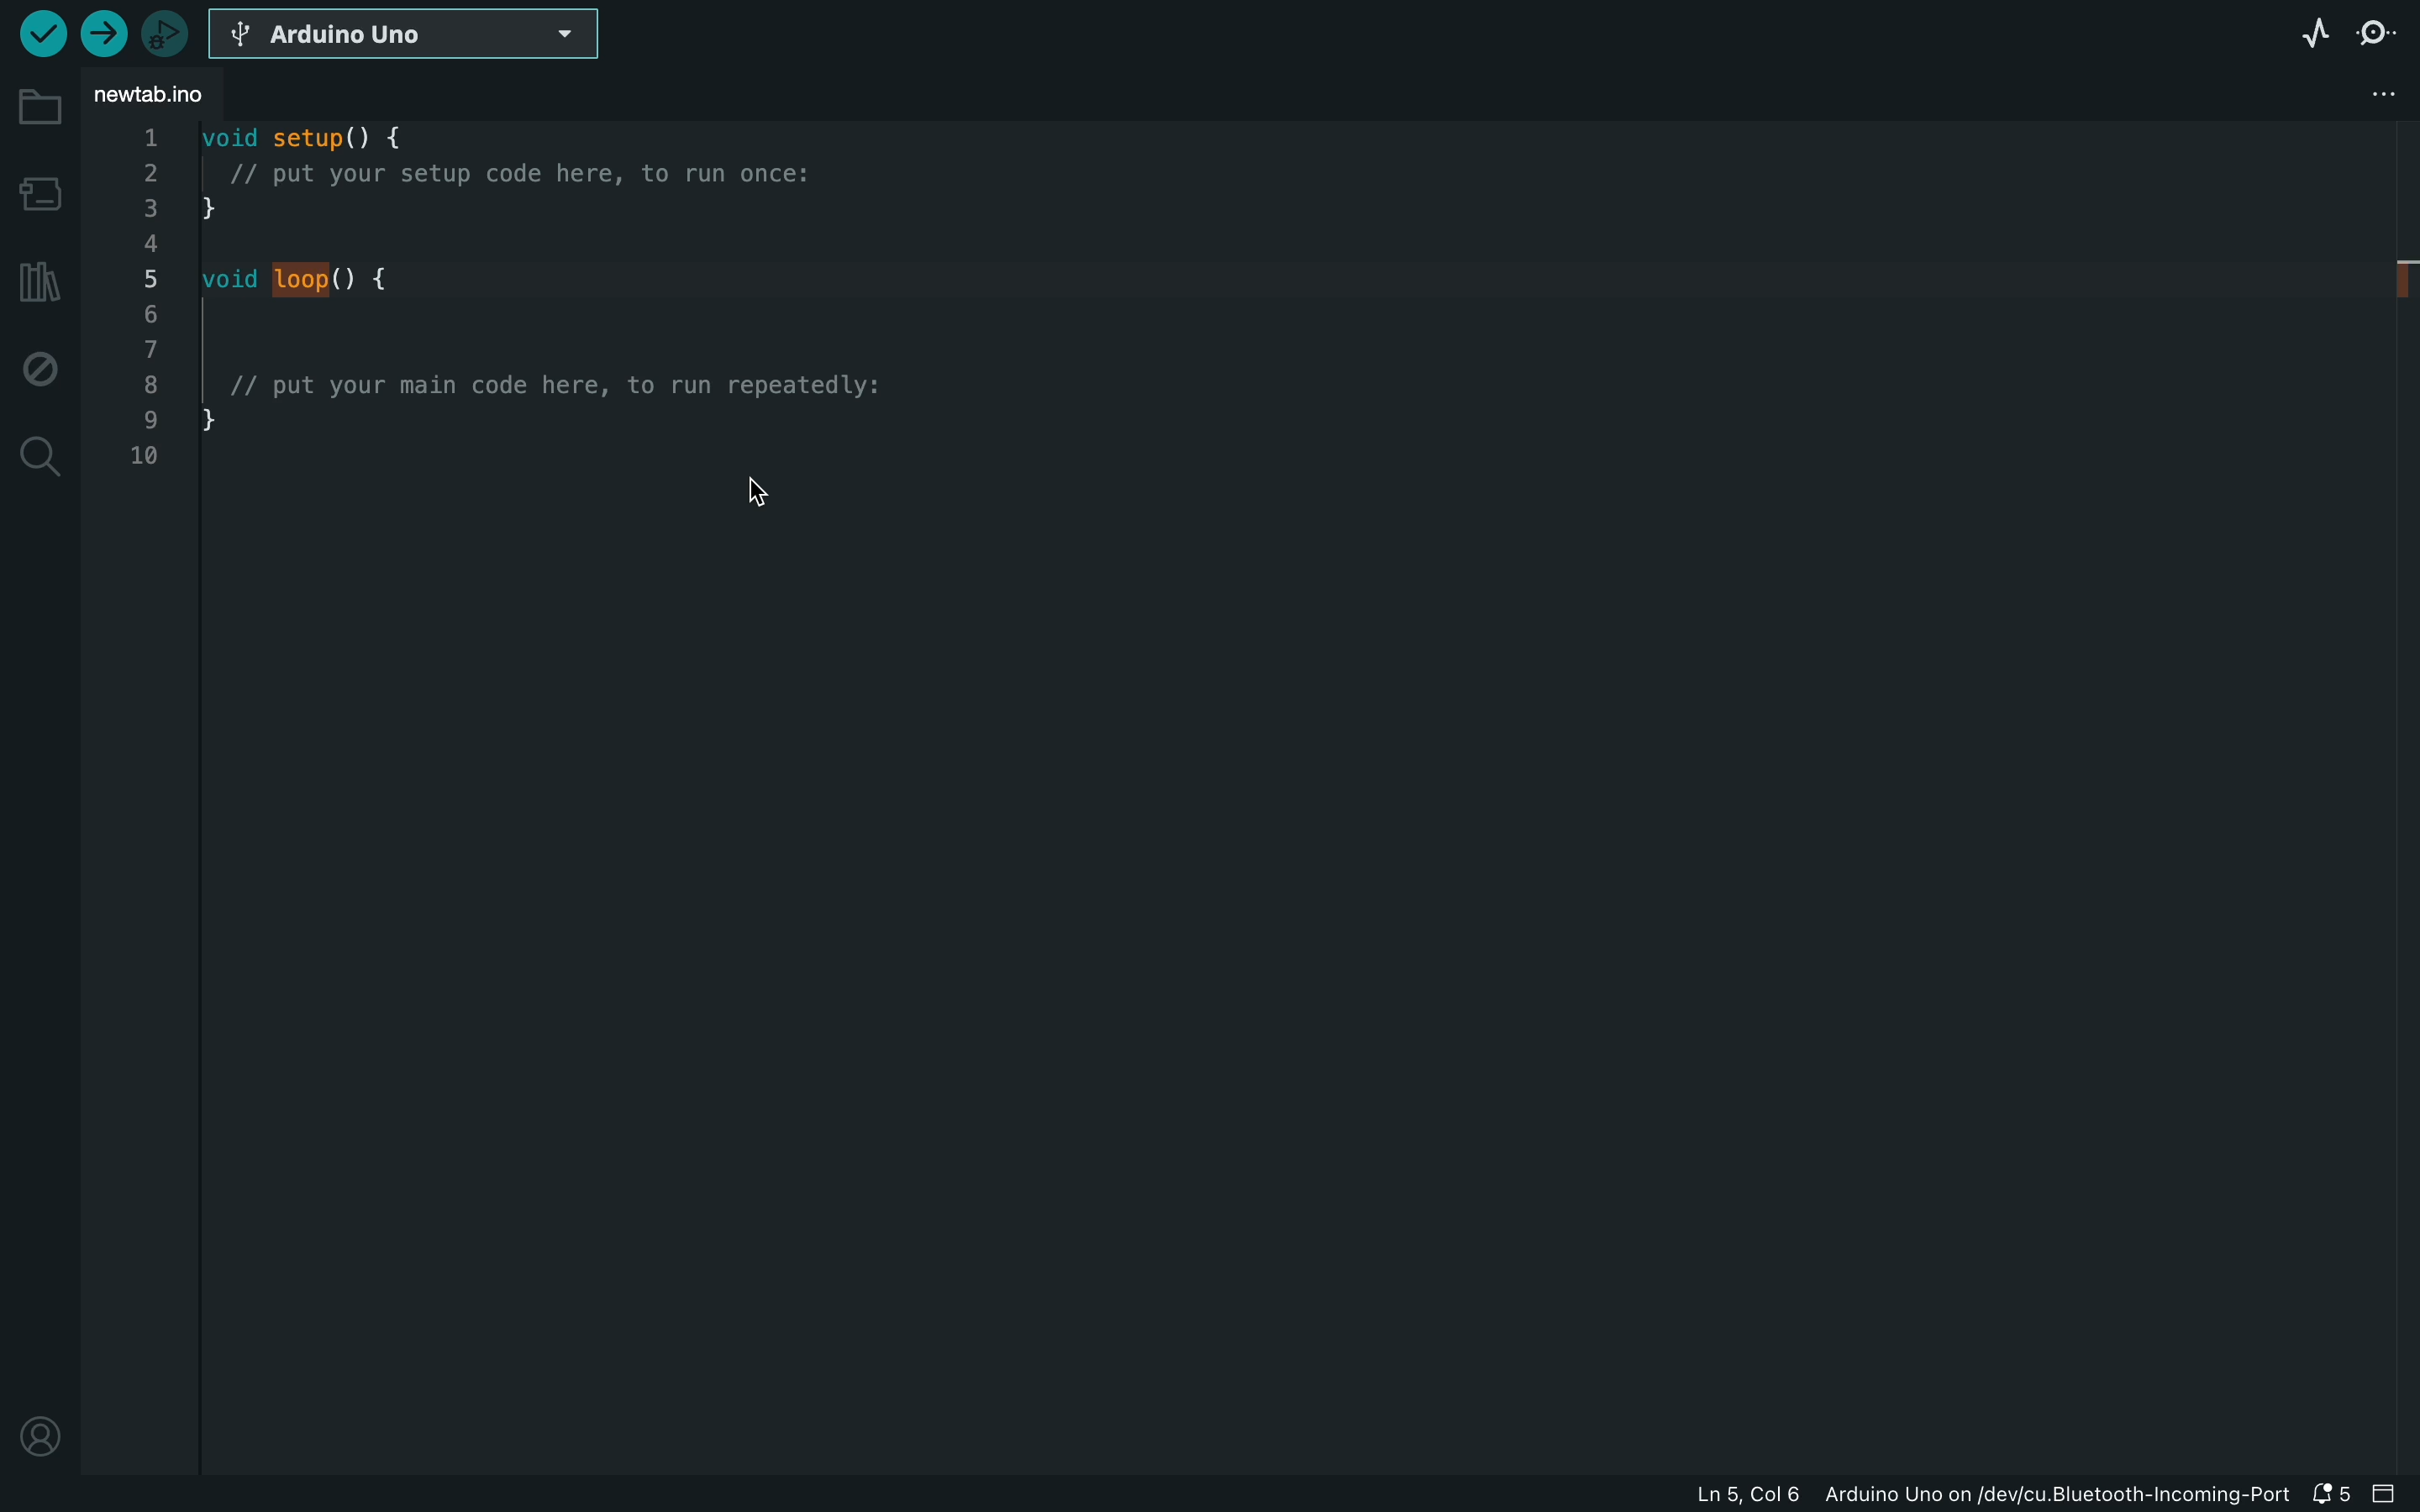 The width and height of the screenshot is (2420, 1512). I want to click on debugger, so click(164, 33).